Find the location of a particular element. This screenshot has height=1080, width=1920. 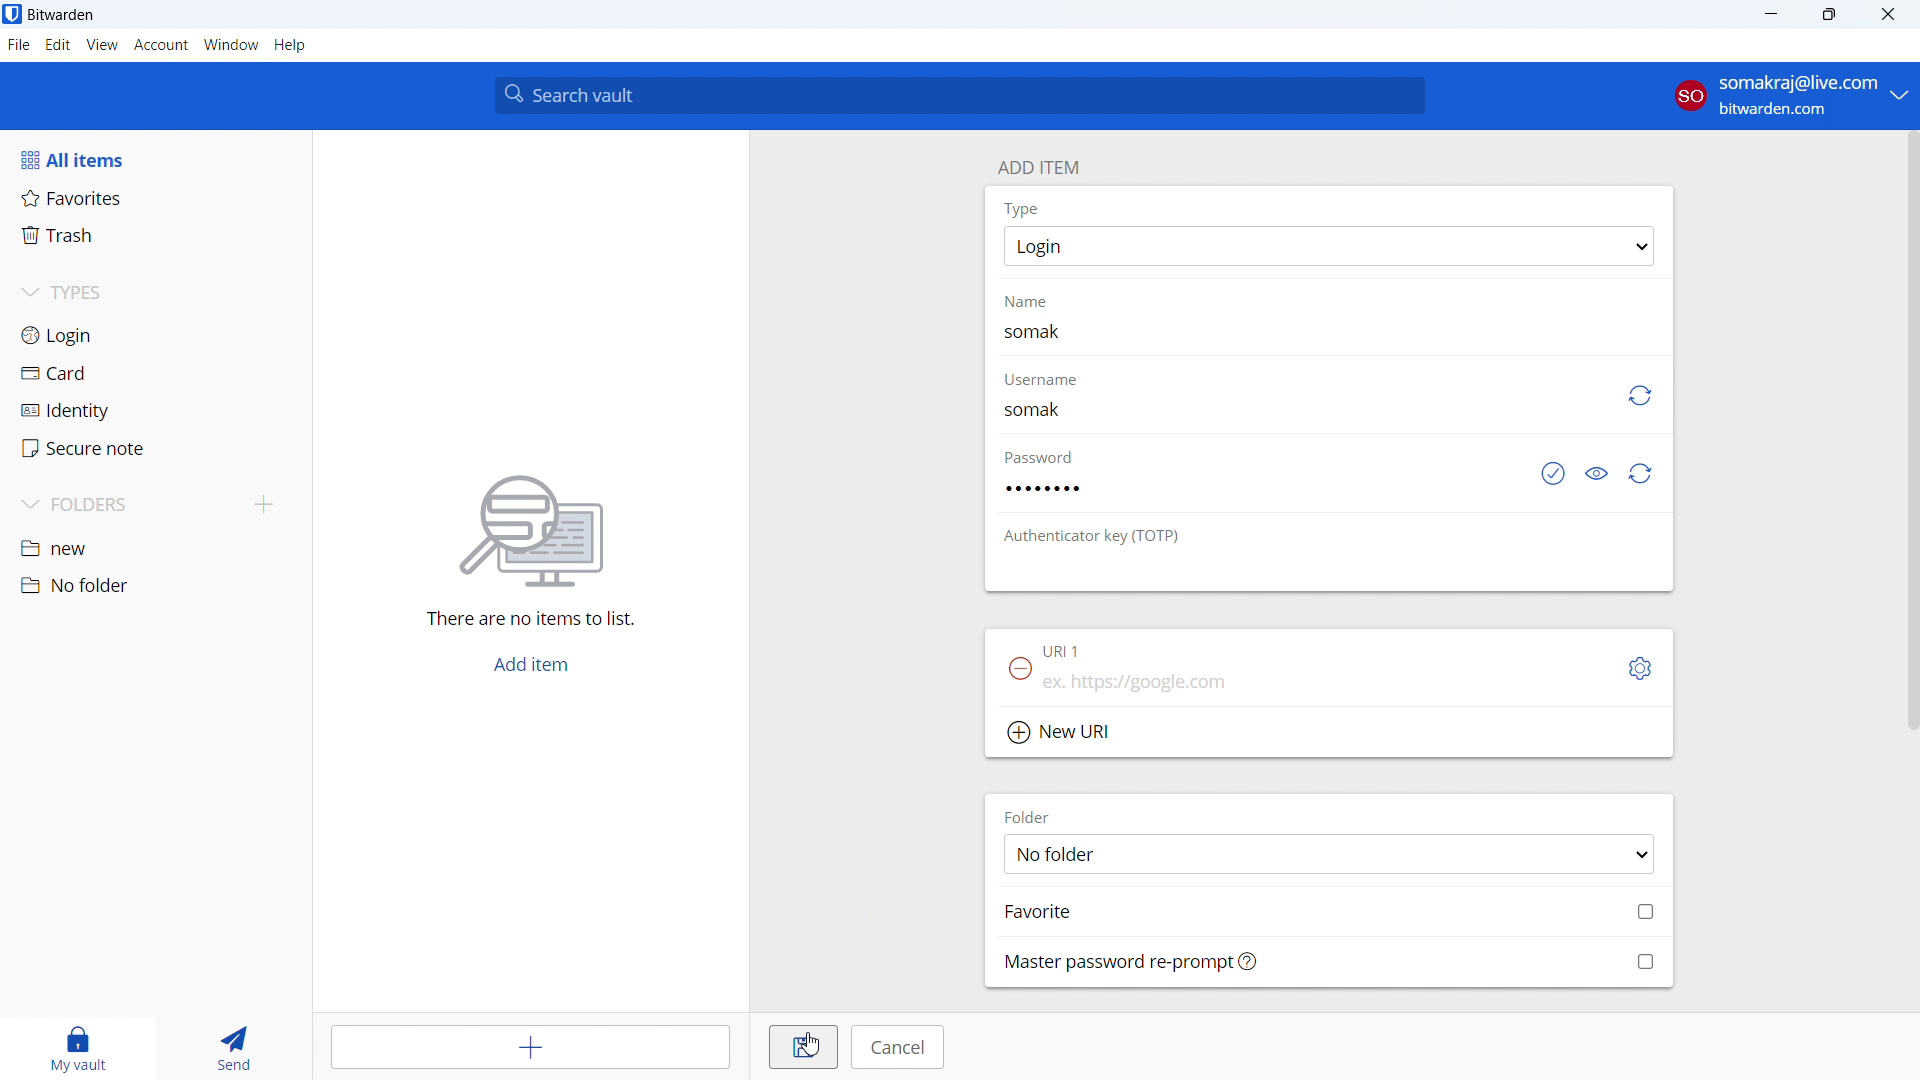

toggle options is located at coordinates (1641, 669).